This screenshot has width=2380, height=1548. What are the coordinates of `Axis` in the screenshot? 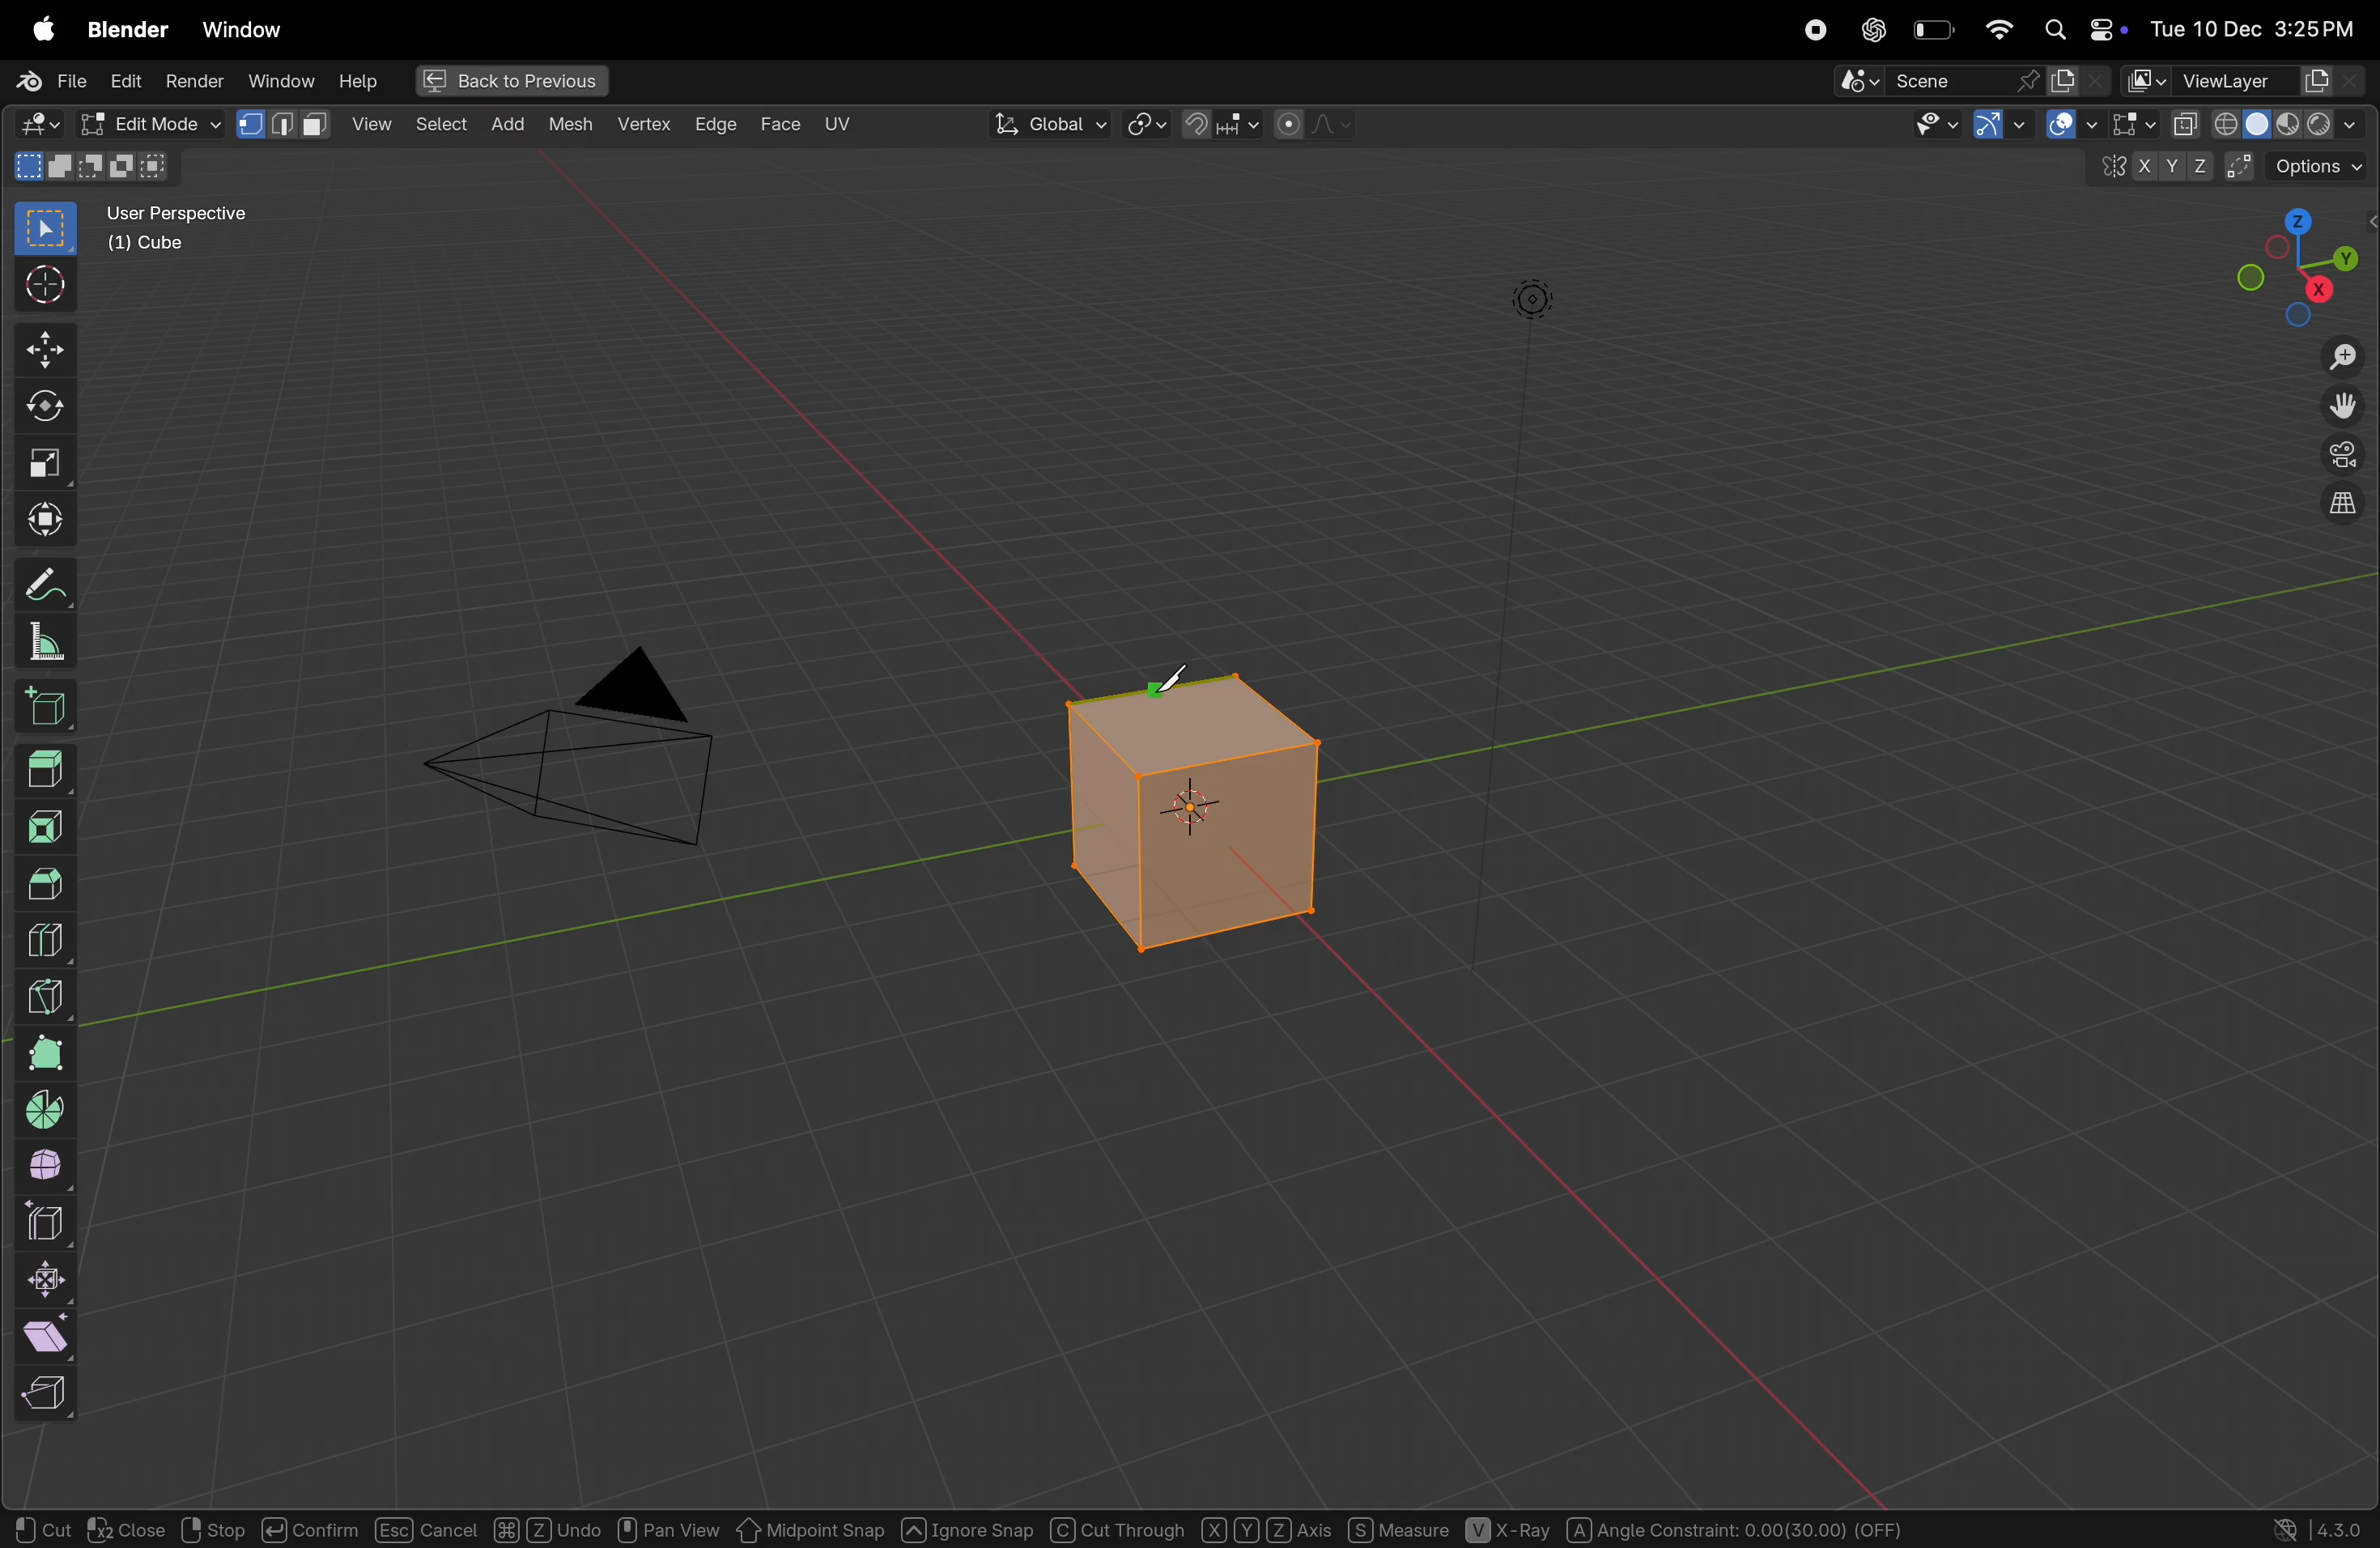 It's located at (1265, 1527).